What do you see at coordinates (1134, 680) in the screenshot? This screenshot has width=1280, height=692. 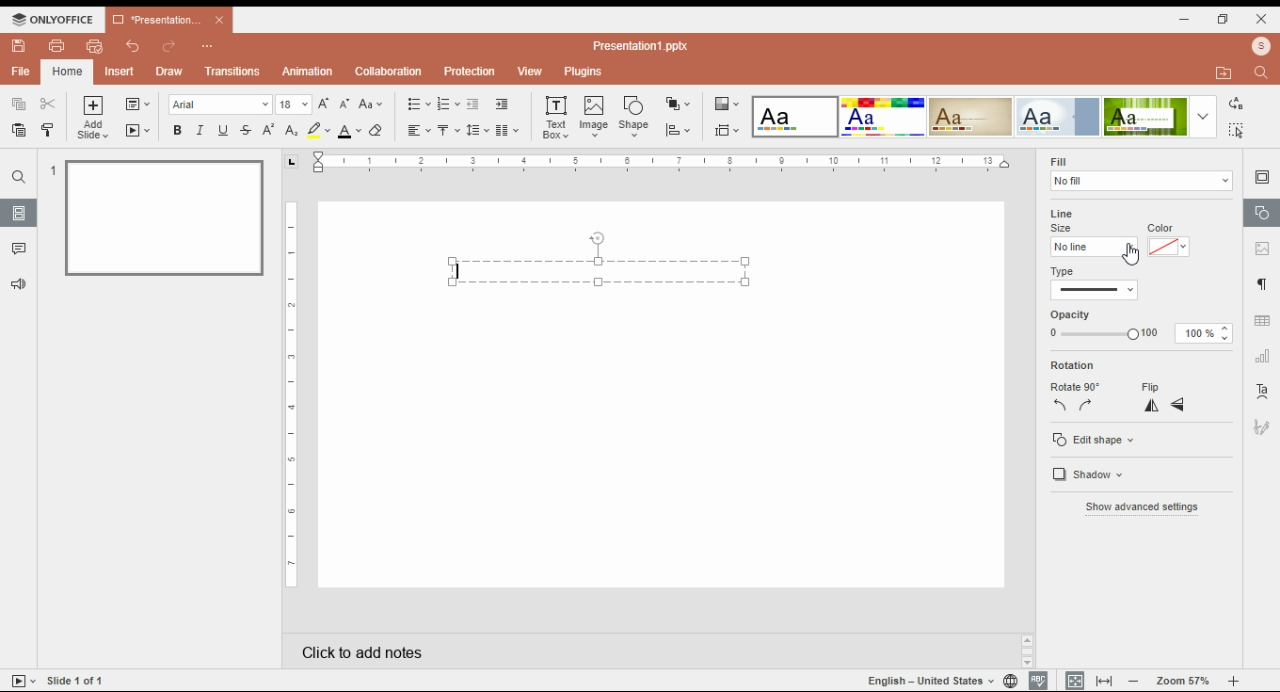 I see `decrease zoom` at bounding box center [1134, 680].